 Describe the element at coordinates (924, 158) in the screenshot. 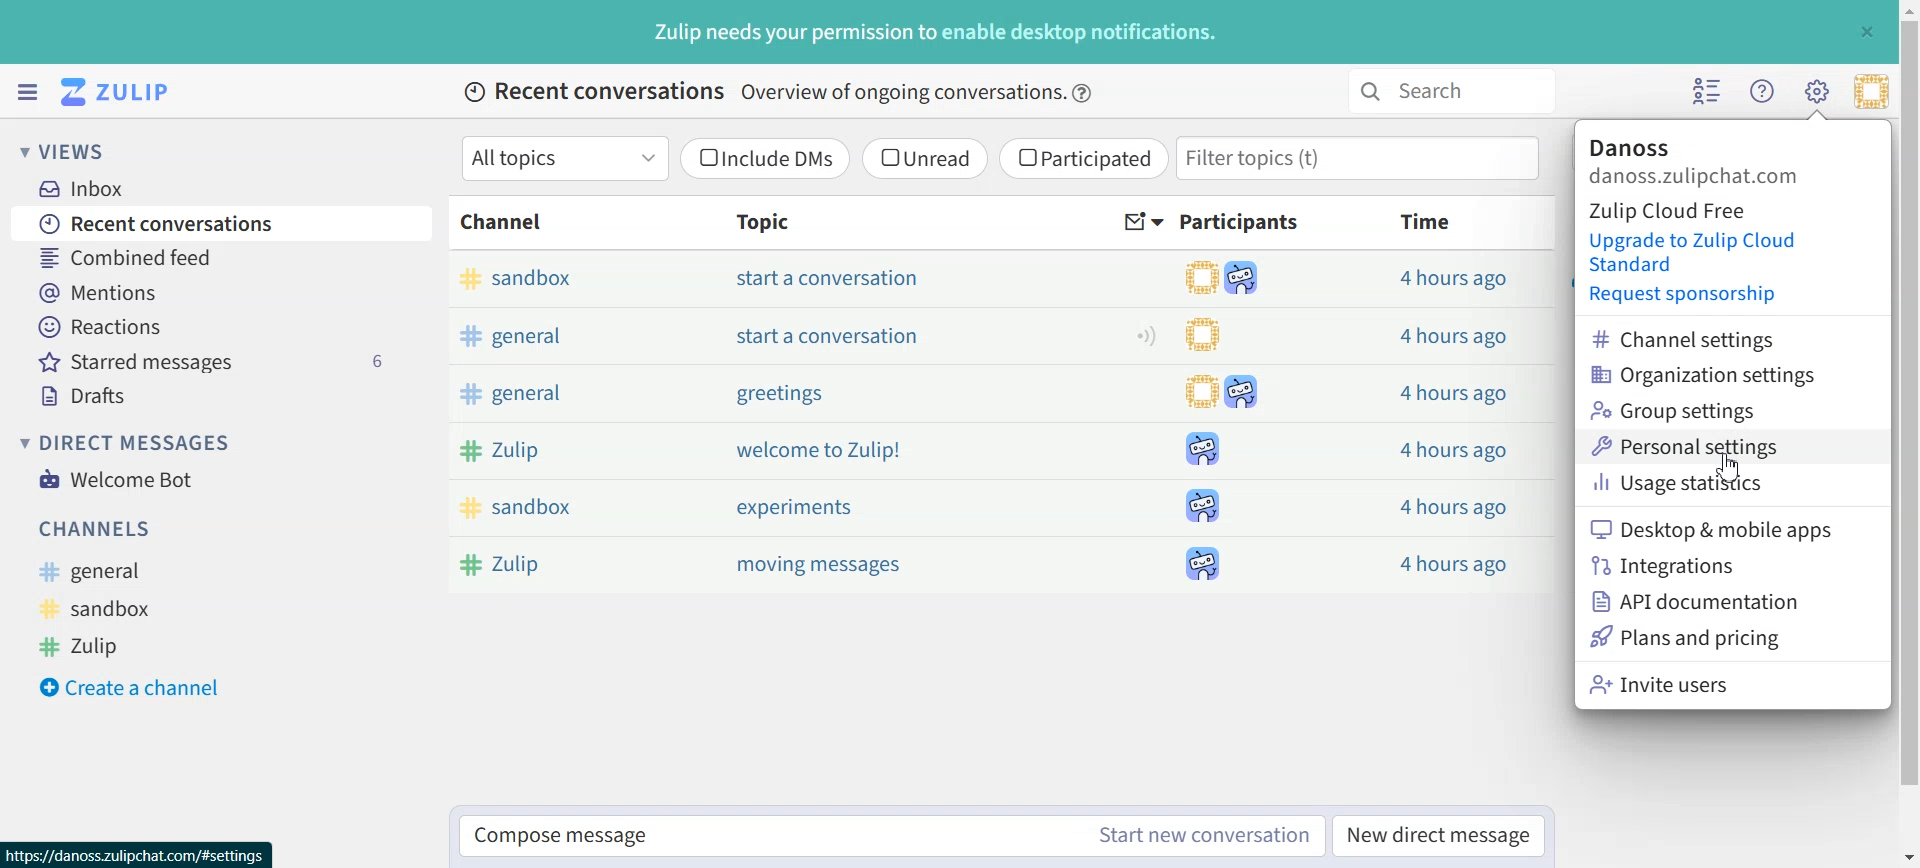

I see `Unread` at that location.